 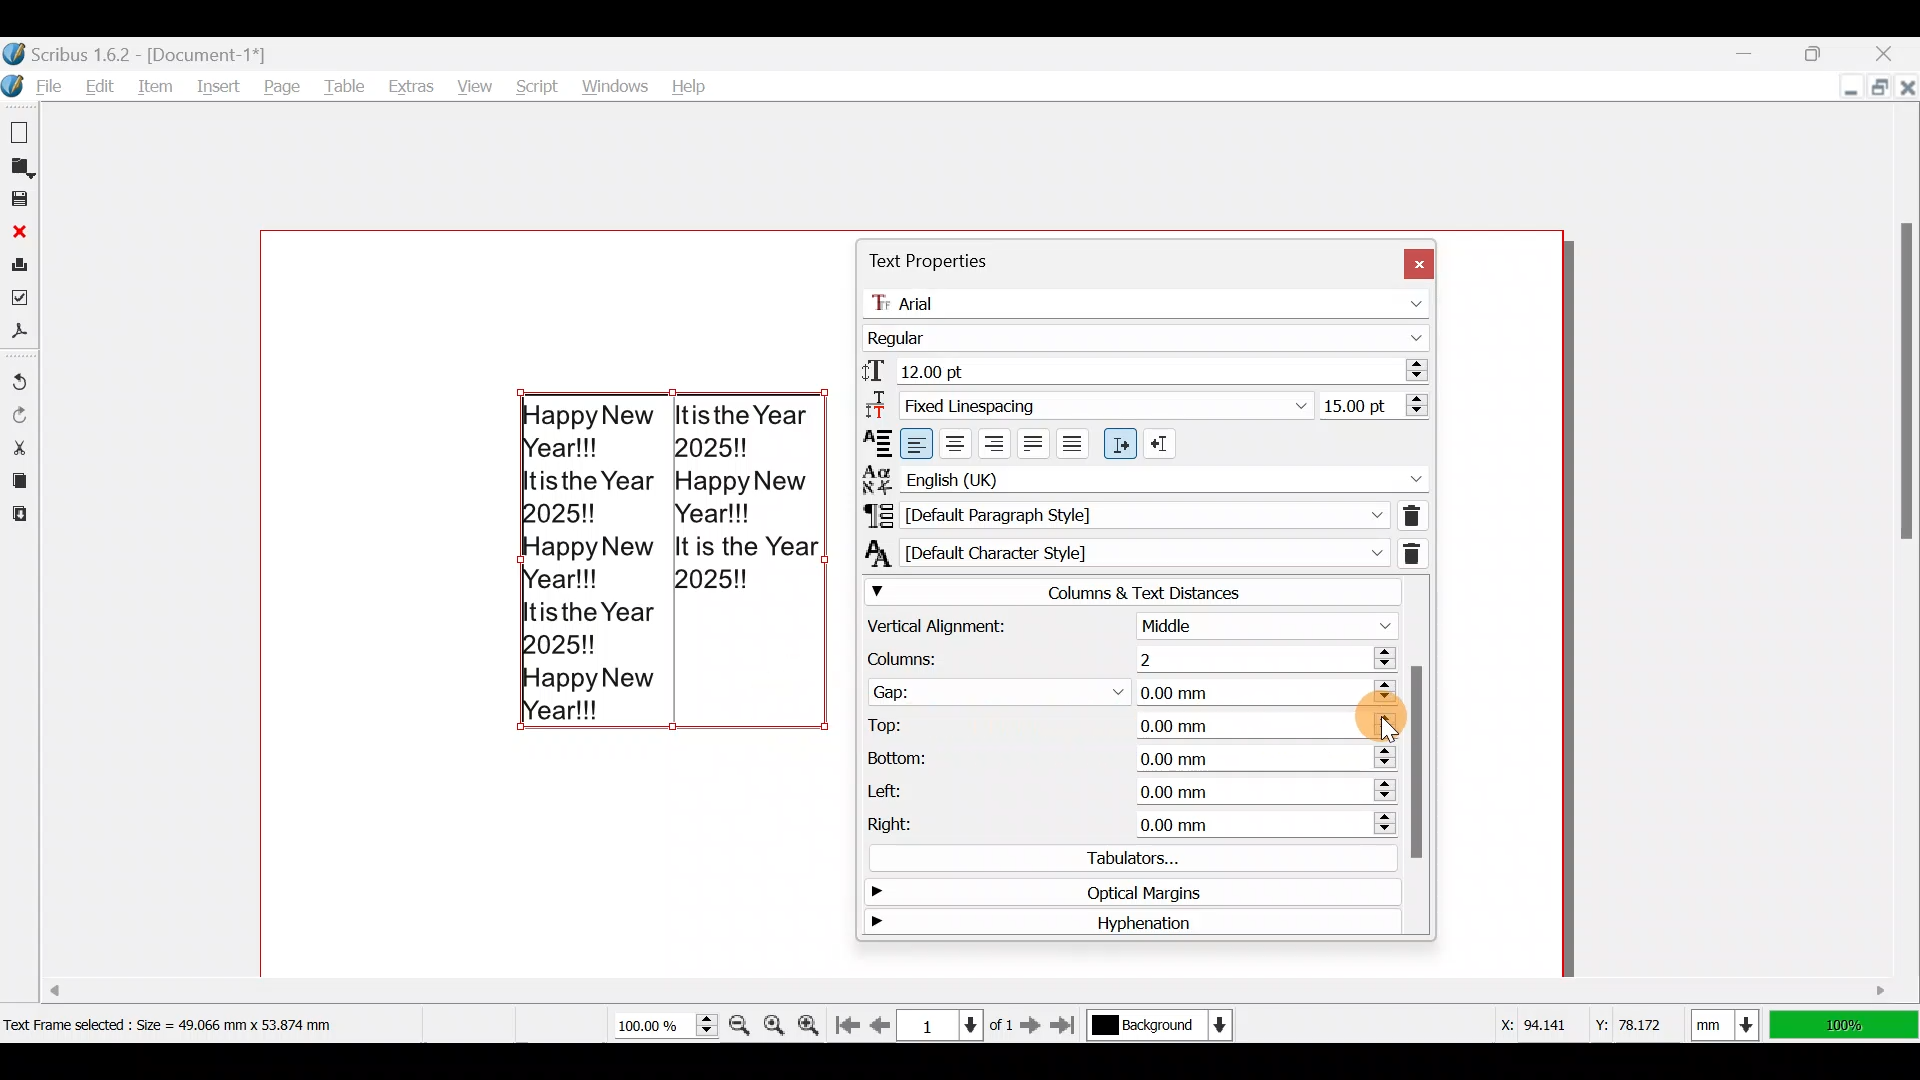 I want to click on Scroll bar, so click(x=1900, y=558).